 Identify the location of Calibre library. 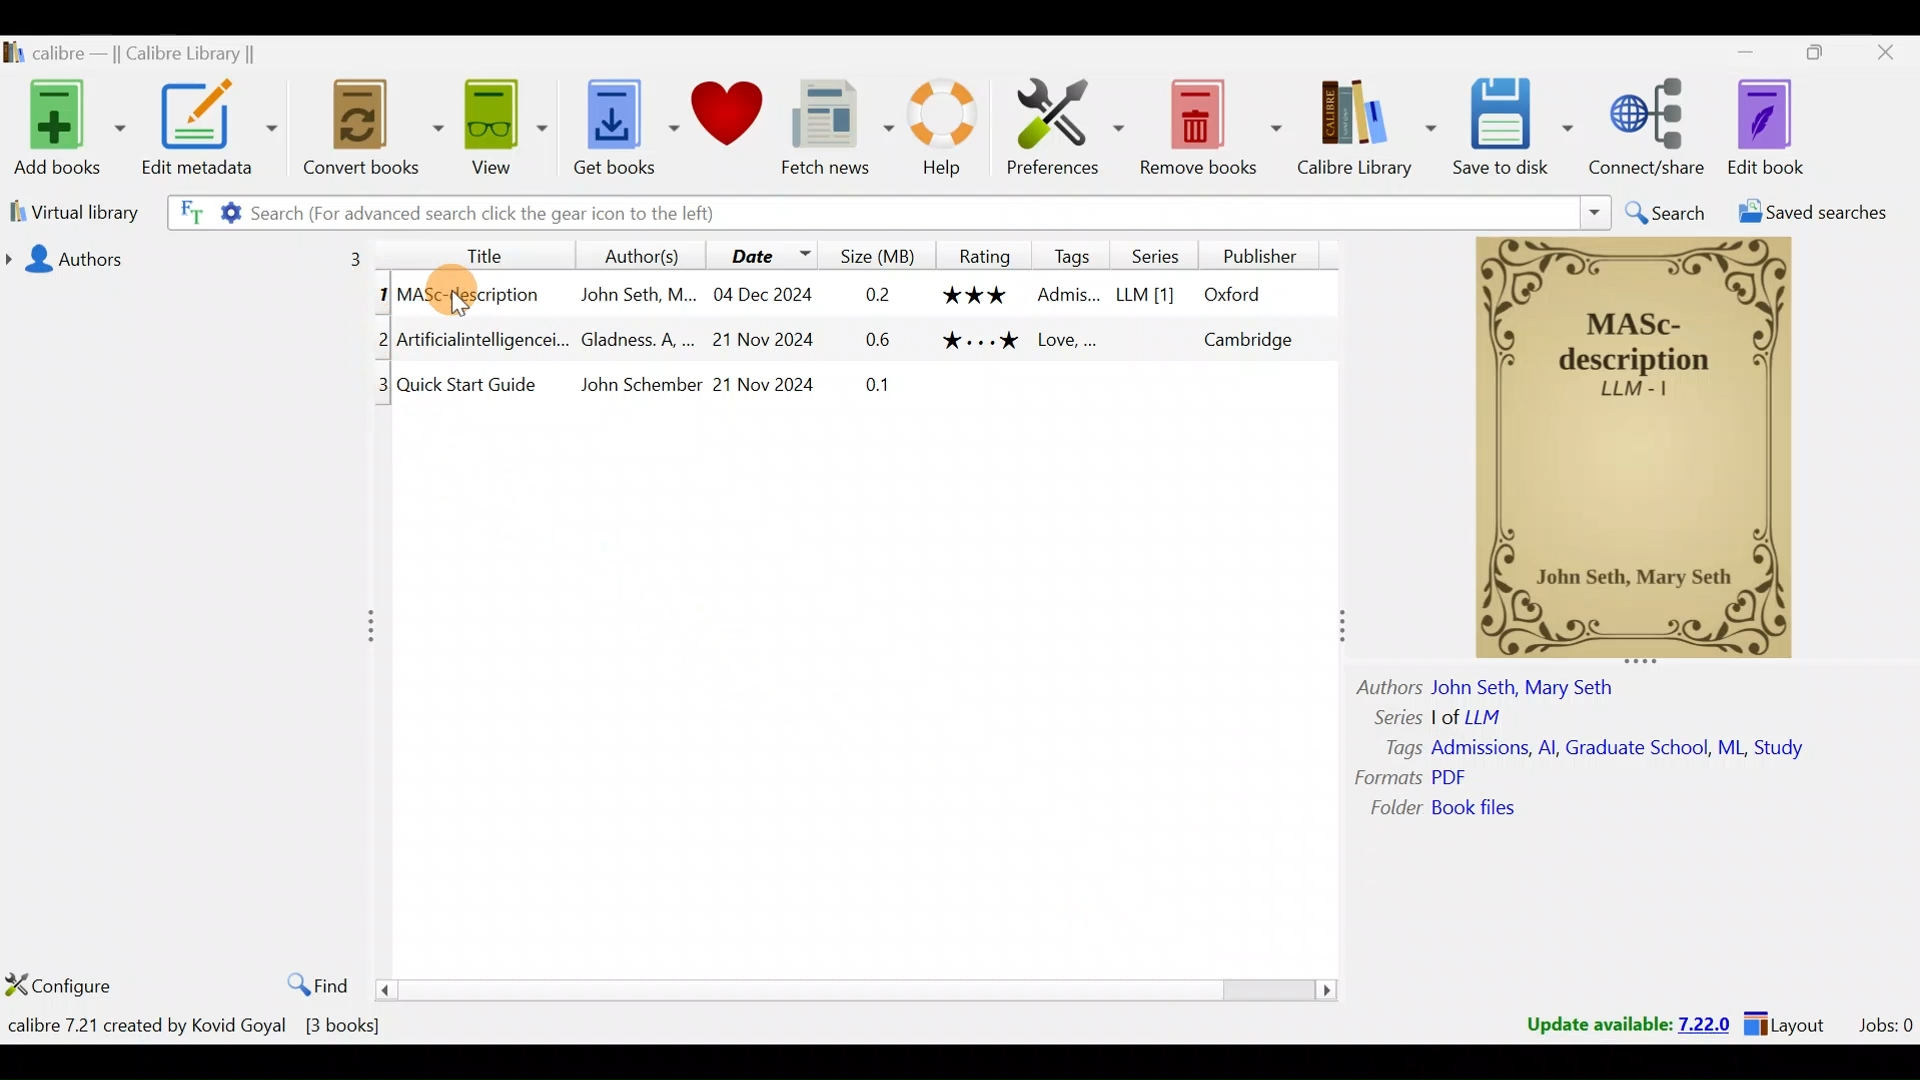
(1370, 133).